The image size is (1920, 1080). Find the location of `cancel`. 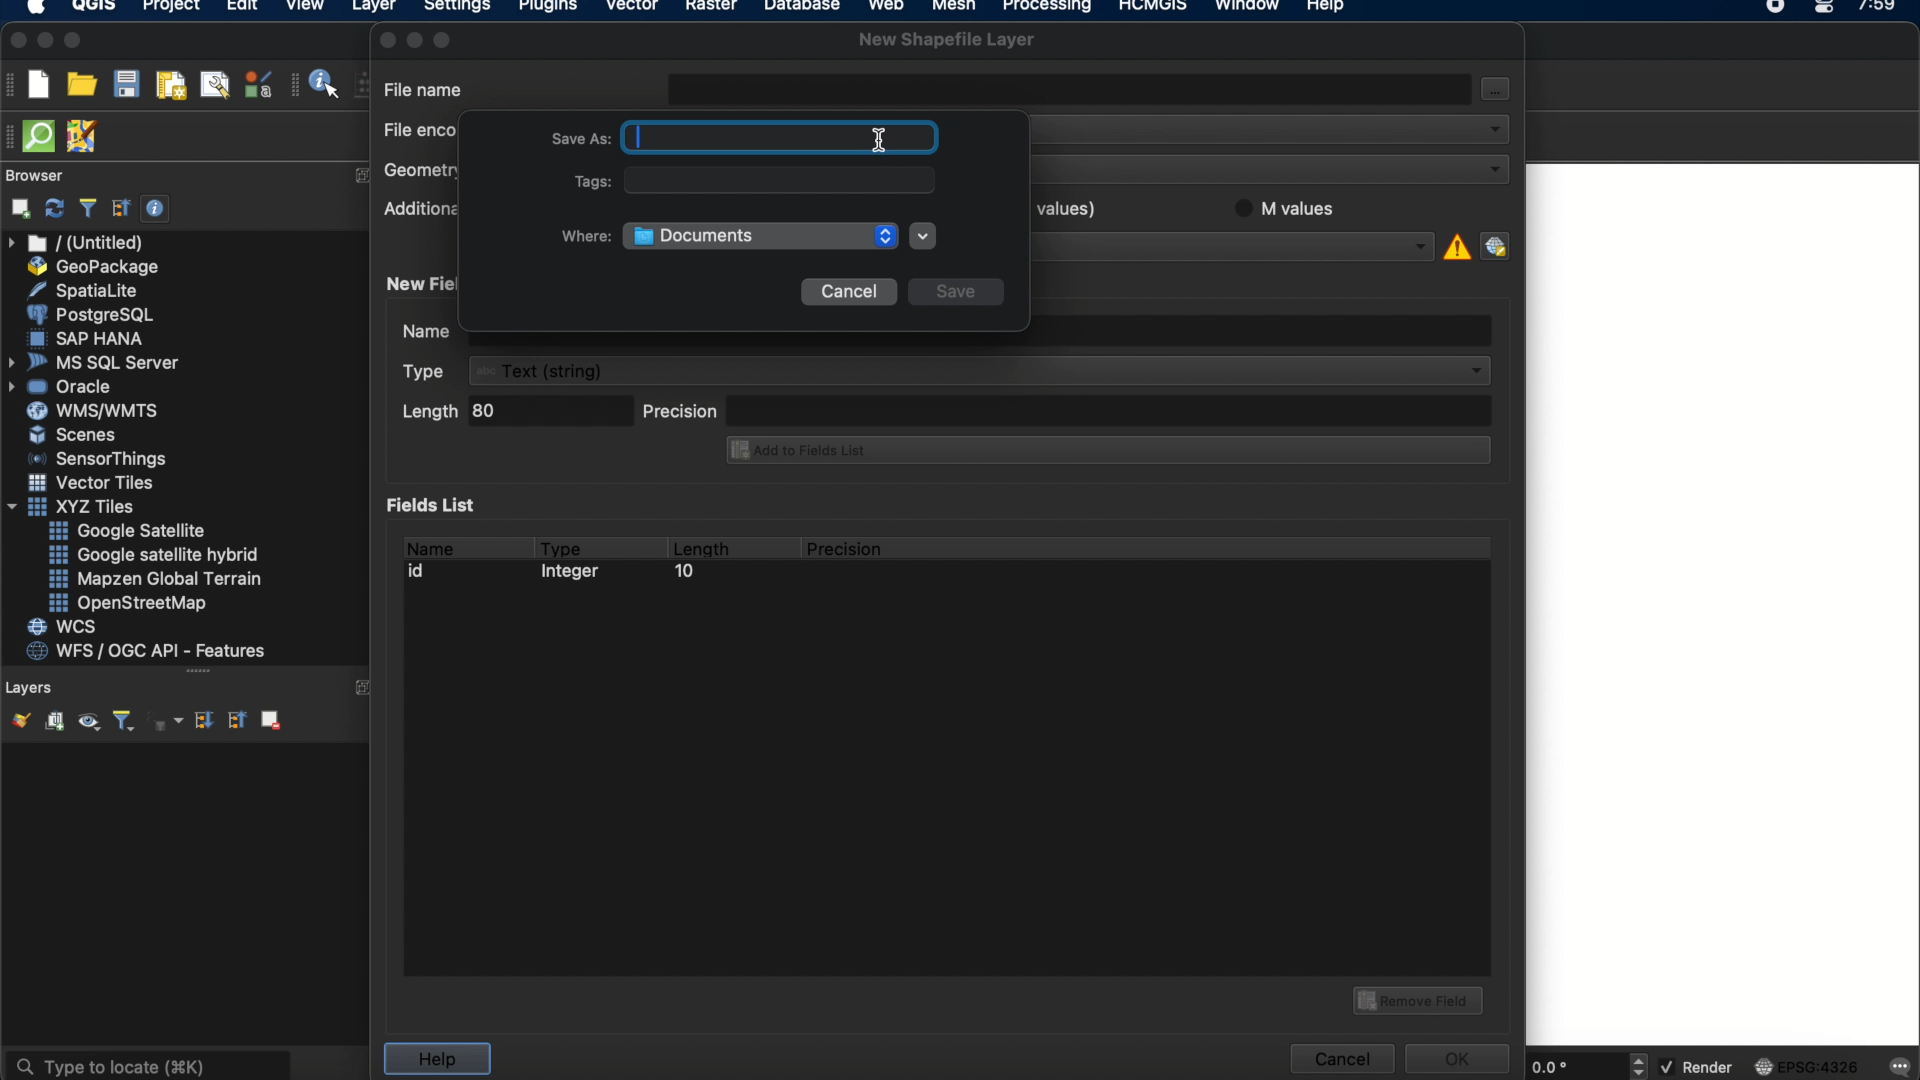

cancel is located at coordinates (848, 292).